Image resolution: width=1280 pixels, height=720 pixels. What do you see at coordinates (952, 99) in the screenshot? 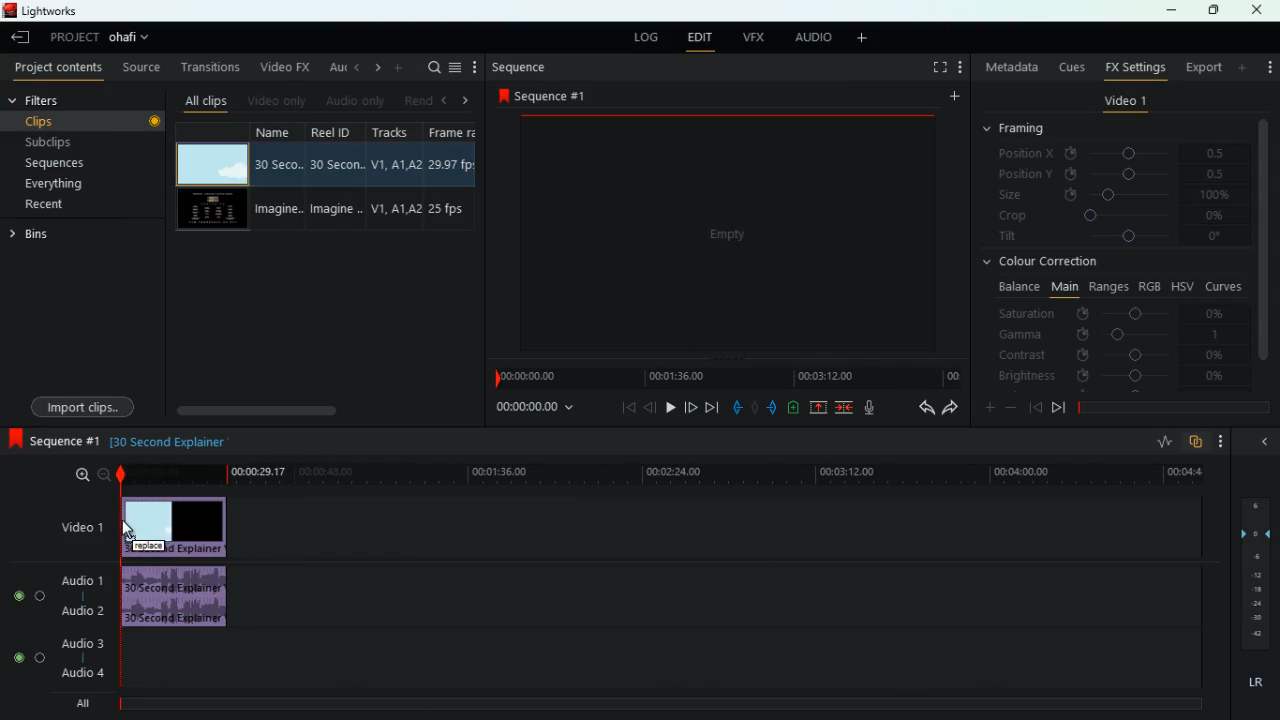
I see `more` at bounding box center [952, 99].